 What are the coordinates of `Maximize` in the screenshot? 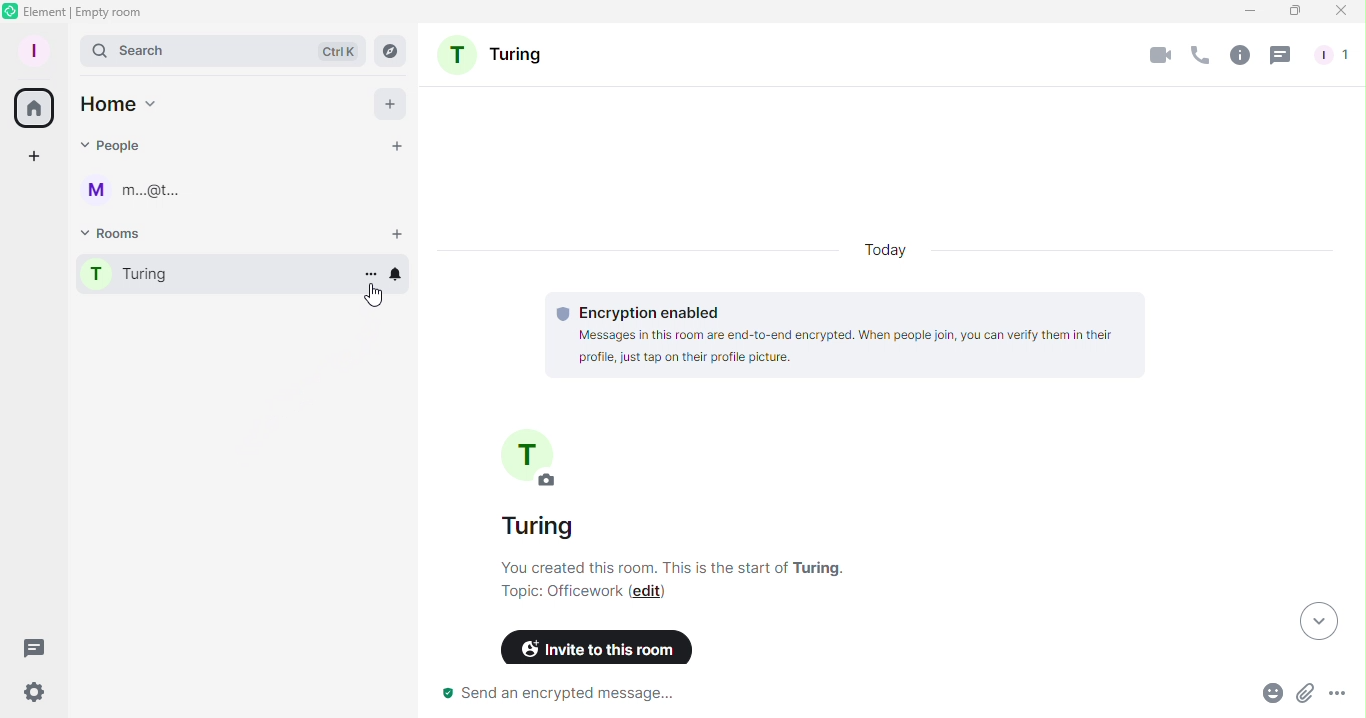 It's located at (1288, 12).